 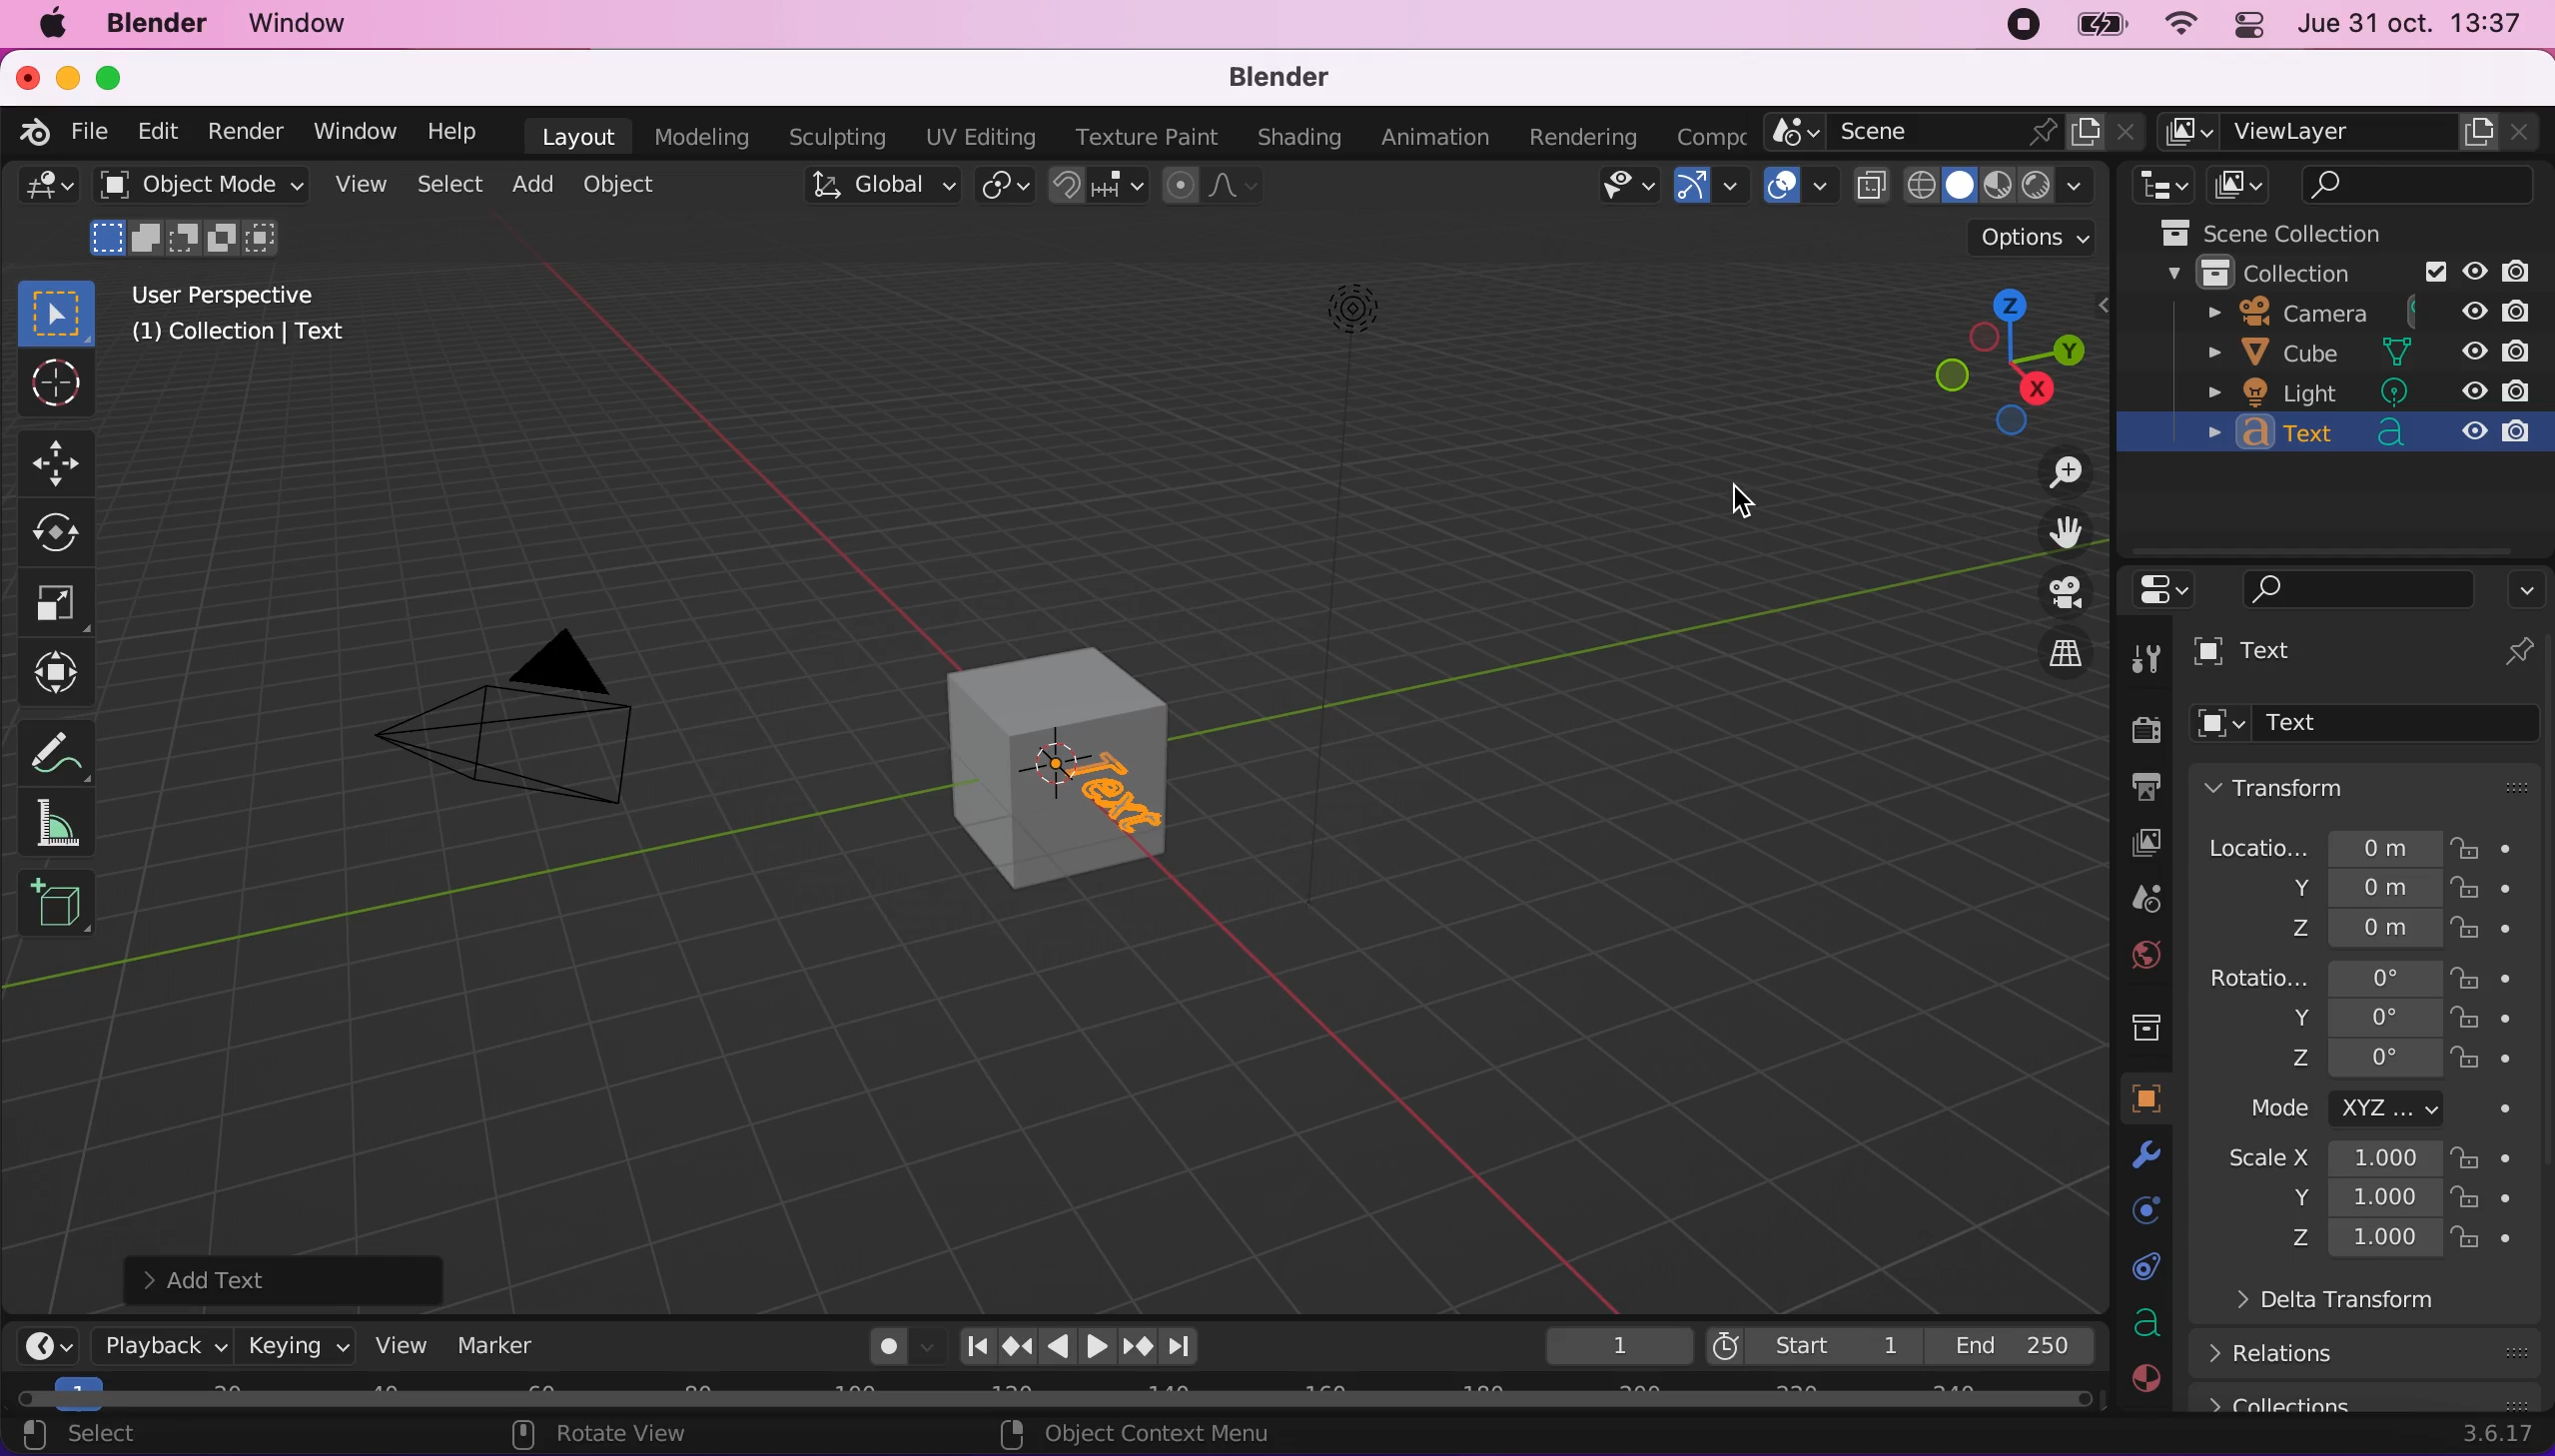 I want to click on transform pivot point, so click(x=1004, y=189).